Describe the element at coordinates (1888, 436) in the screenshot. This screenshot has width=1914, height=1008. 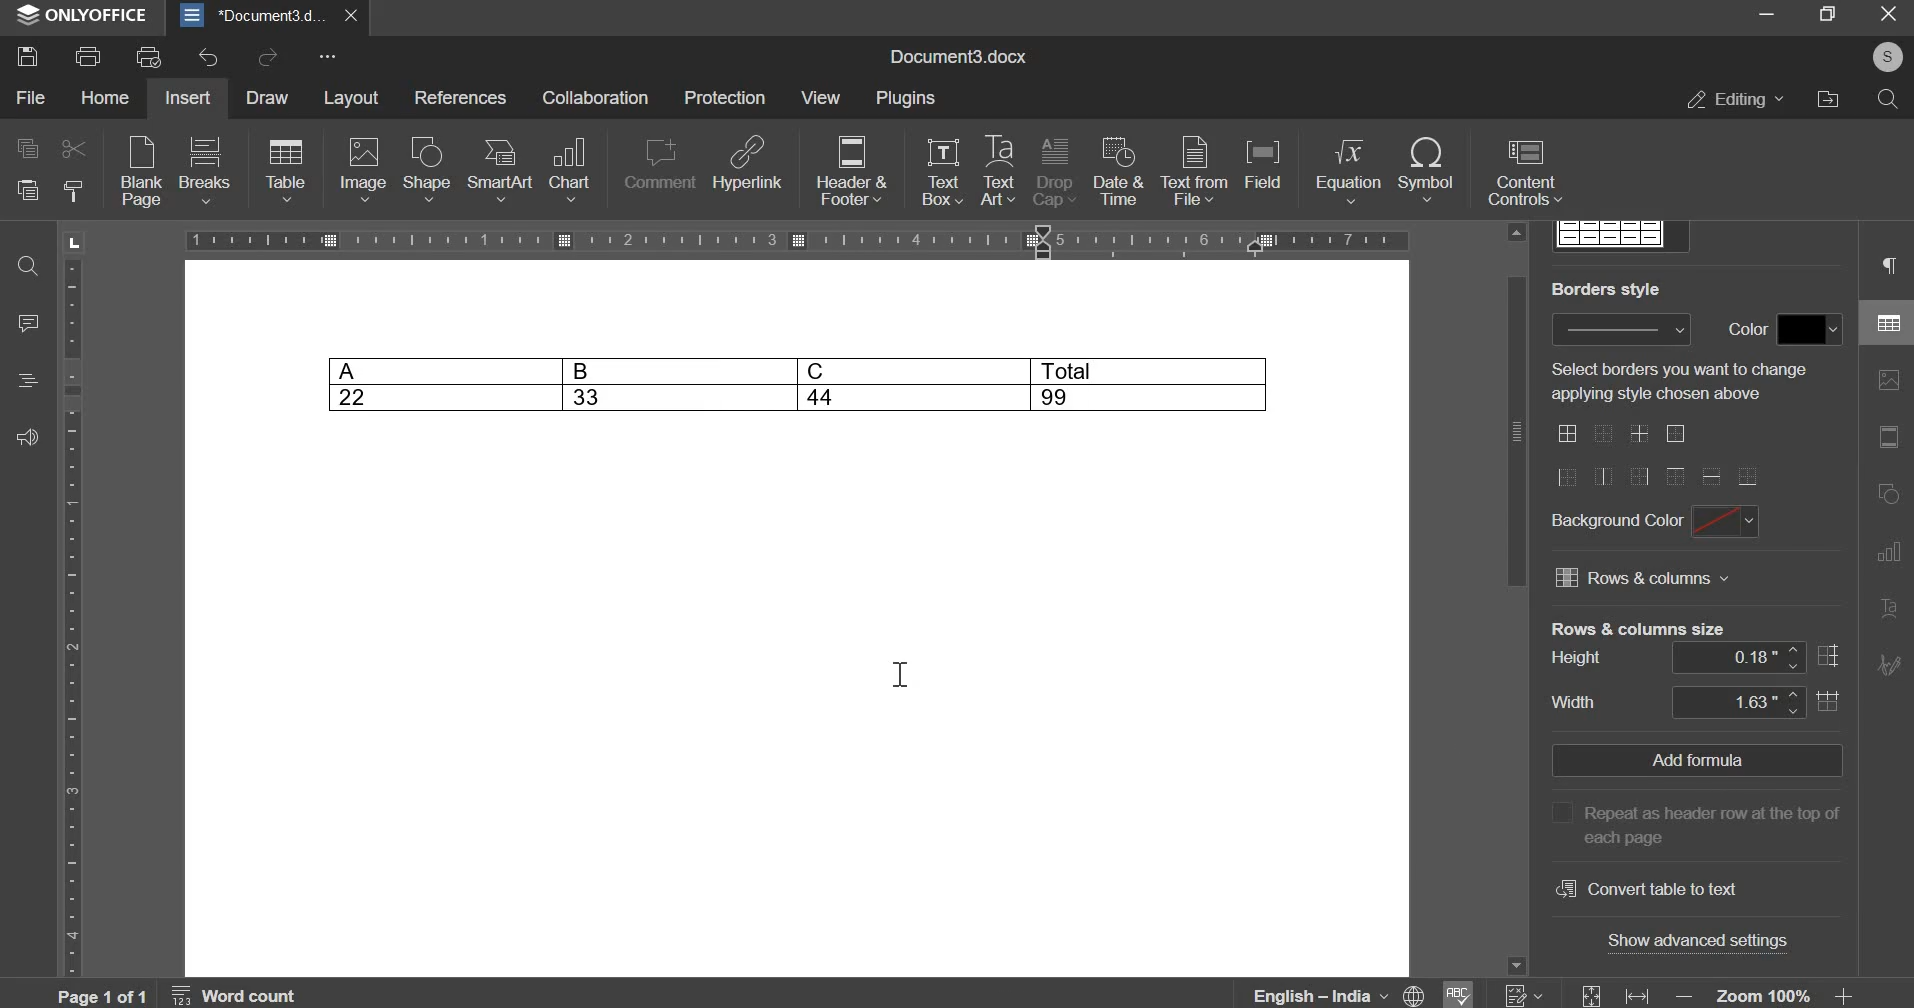
I see `slide settings` at that location.